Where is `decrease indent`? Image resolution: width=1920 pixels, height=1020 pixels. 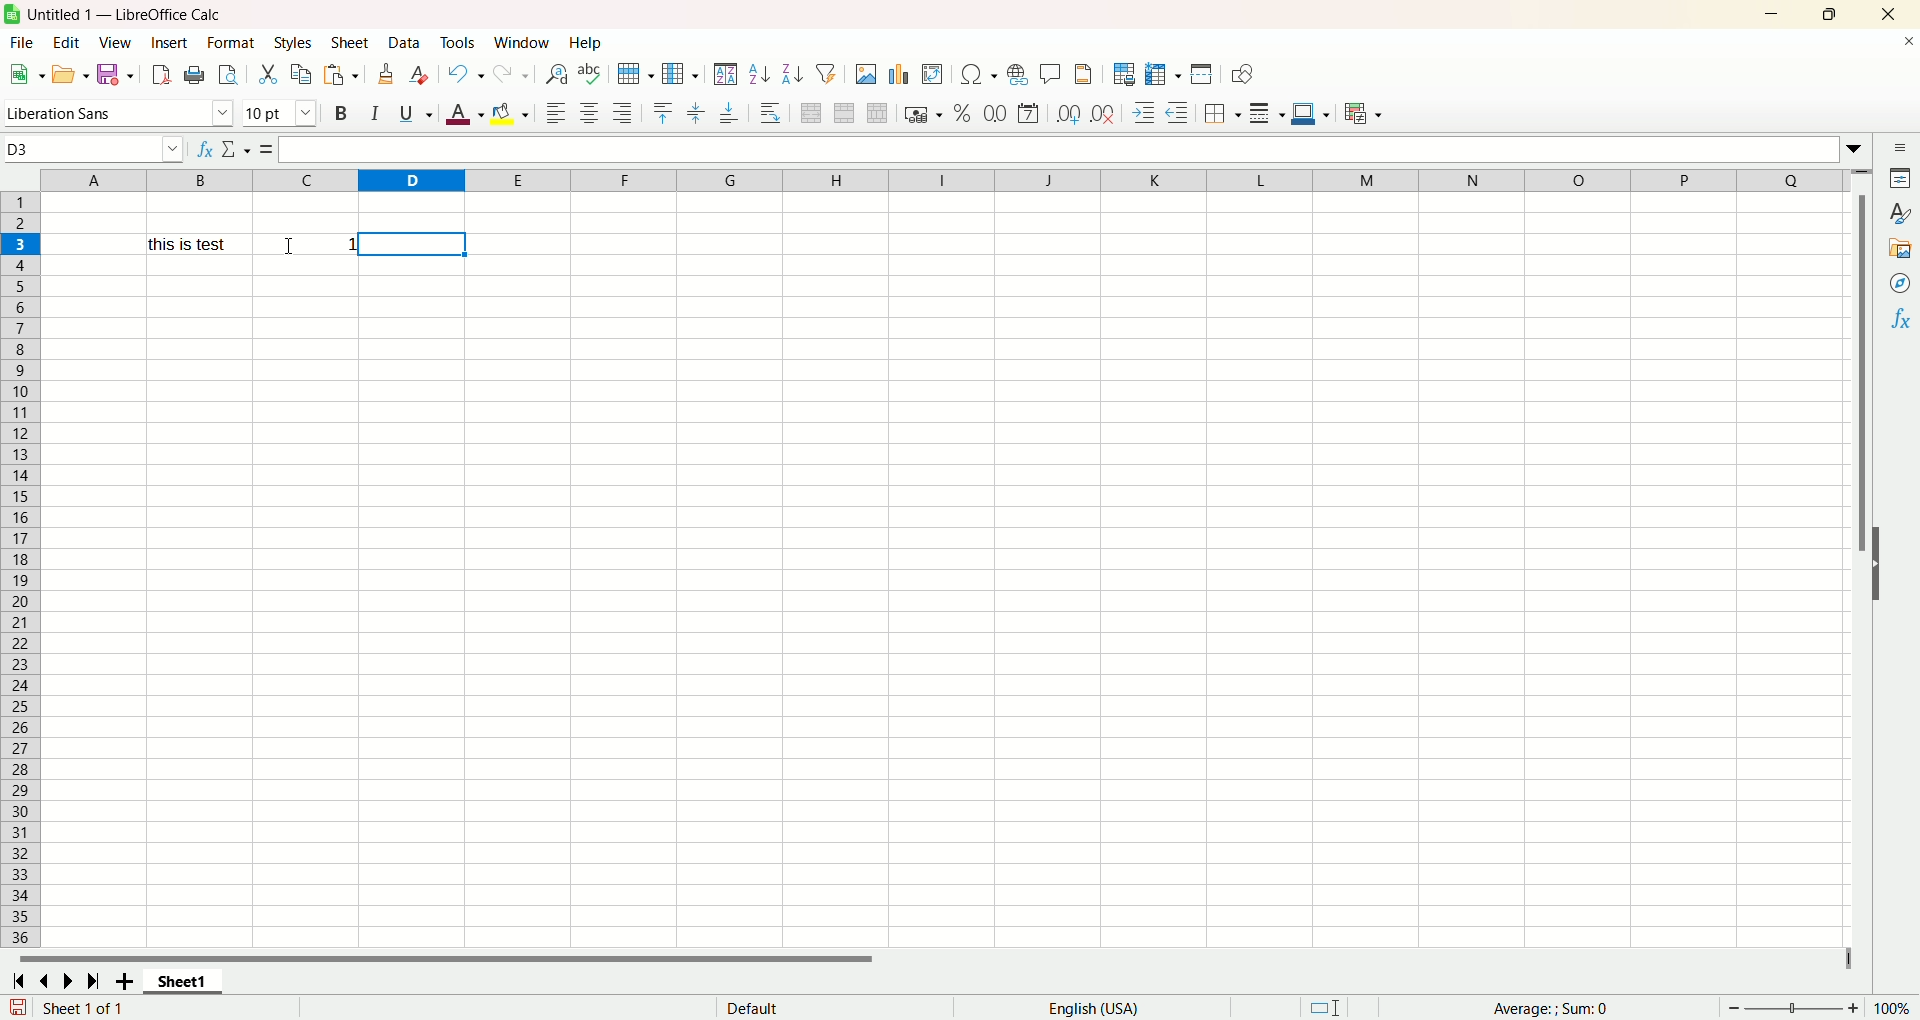
decrease indent is located at coordinates (1179, 111).